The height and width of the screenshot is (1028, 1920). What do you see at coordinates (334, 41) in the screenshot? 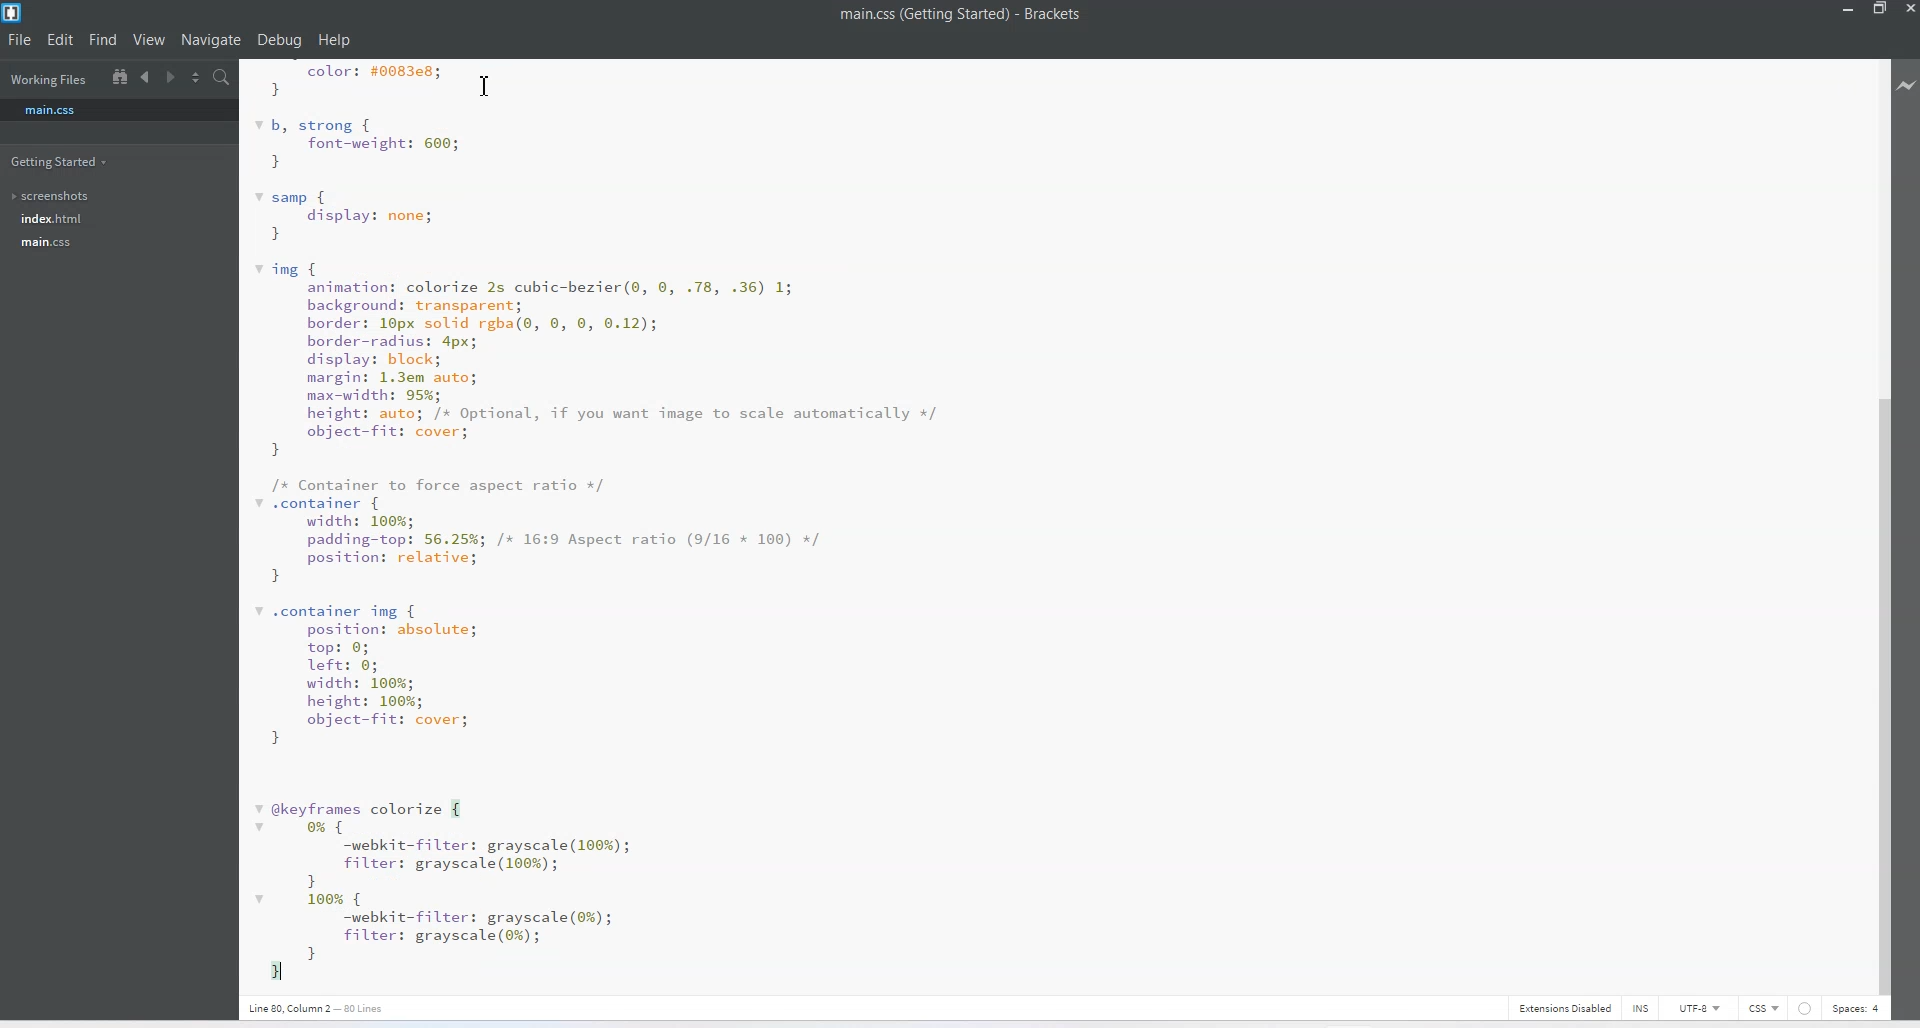
I see `Help` at bounding box center [334, 41].